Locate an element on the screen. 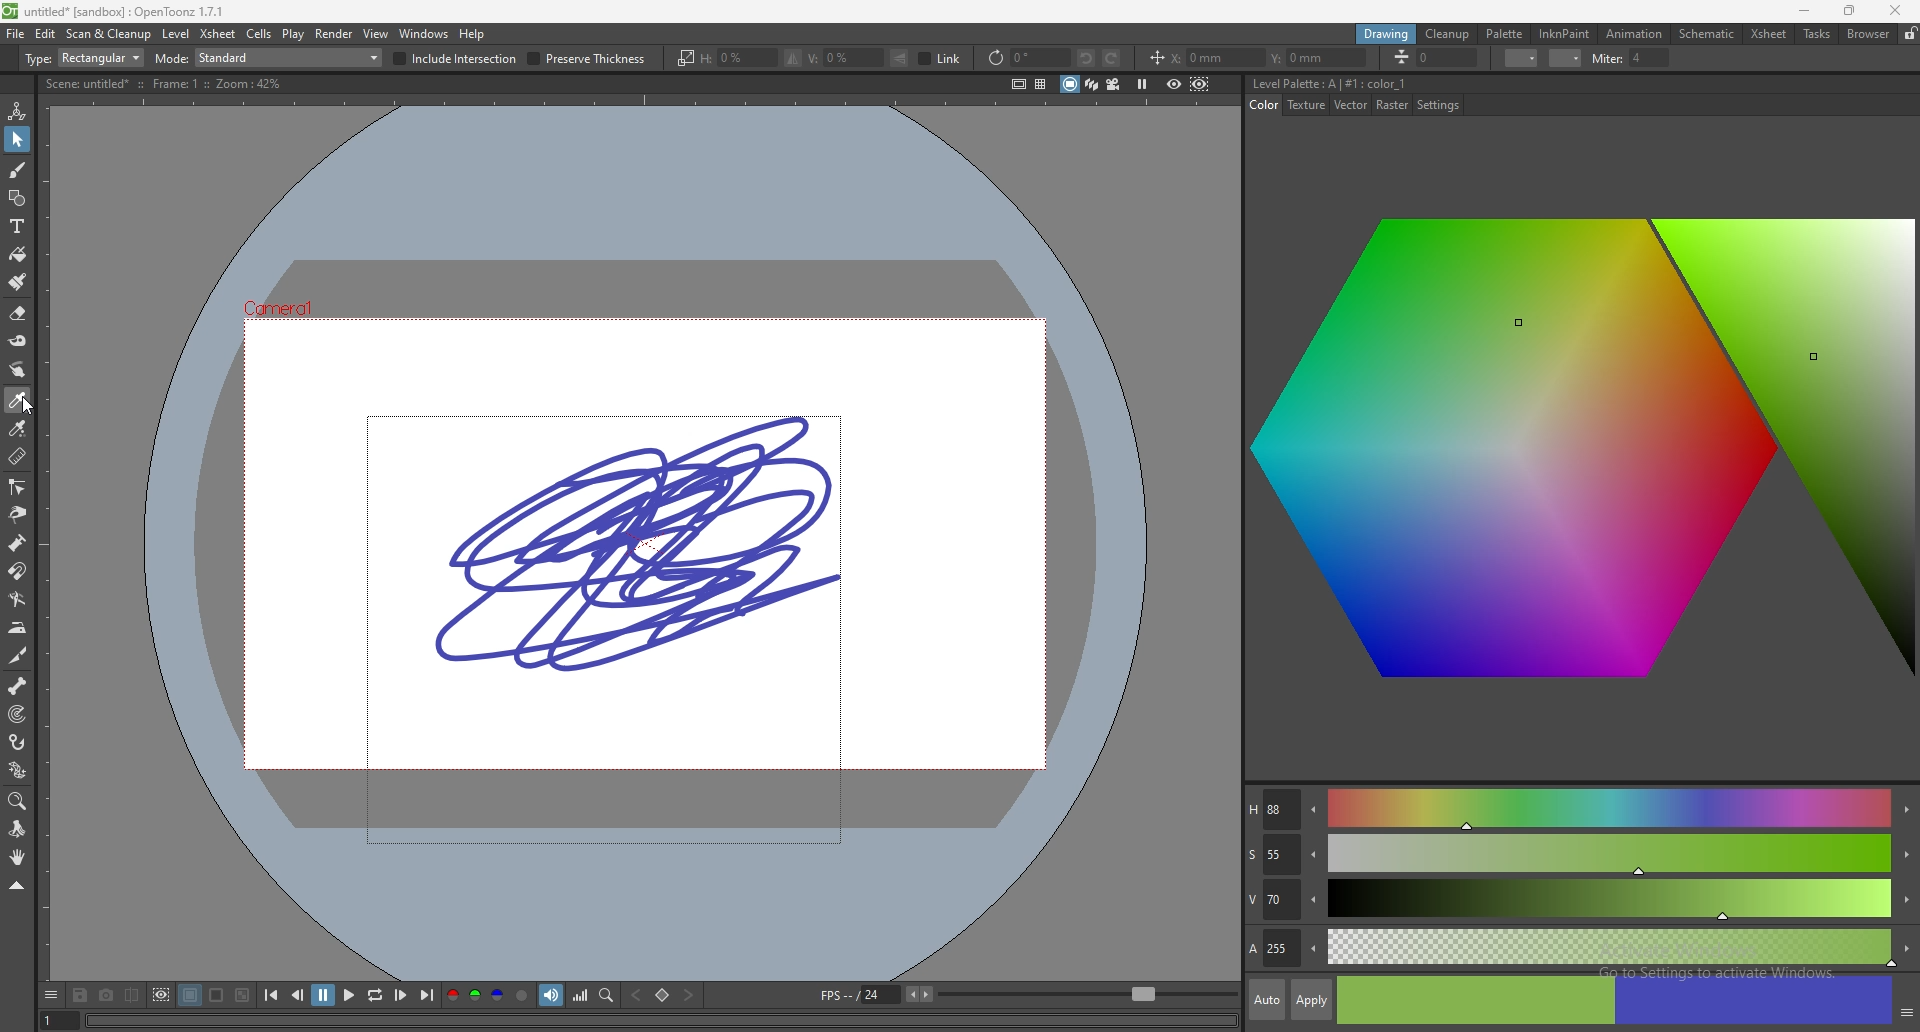  description is located at coordinates (167, 82).